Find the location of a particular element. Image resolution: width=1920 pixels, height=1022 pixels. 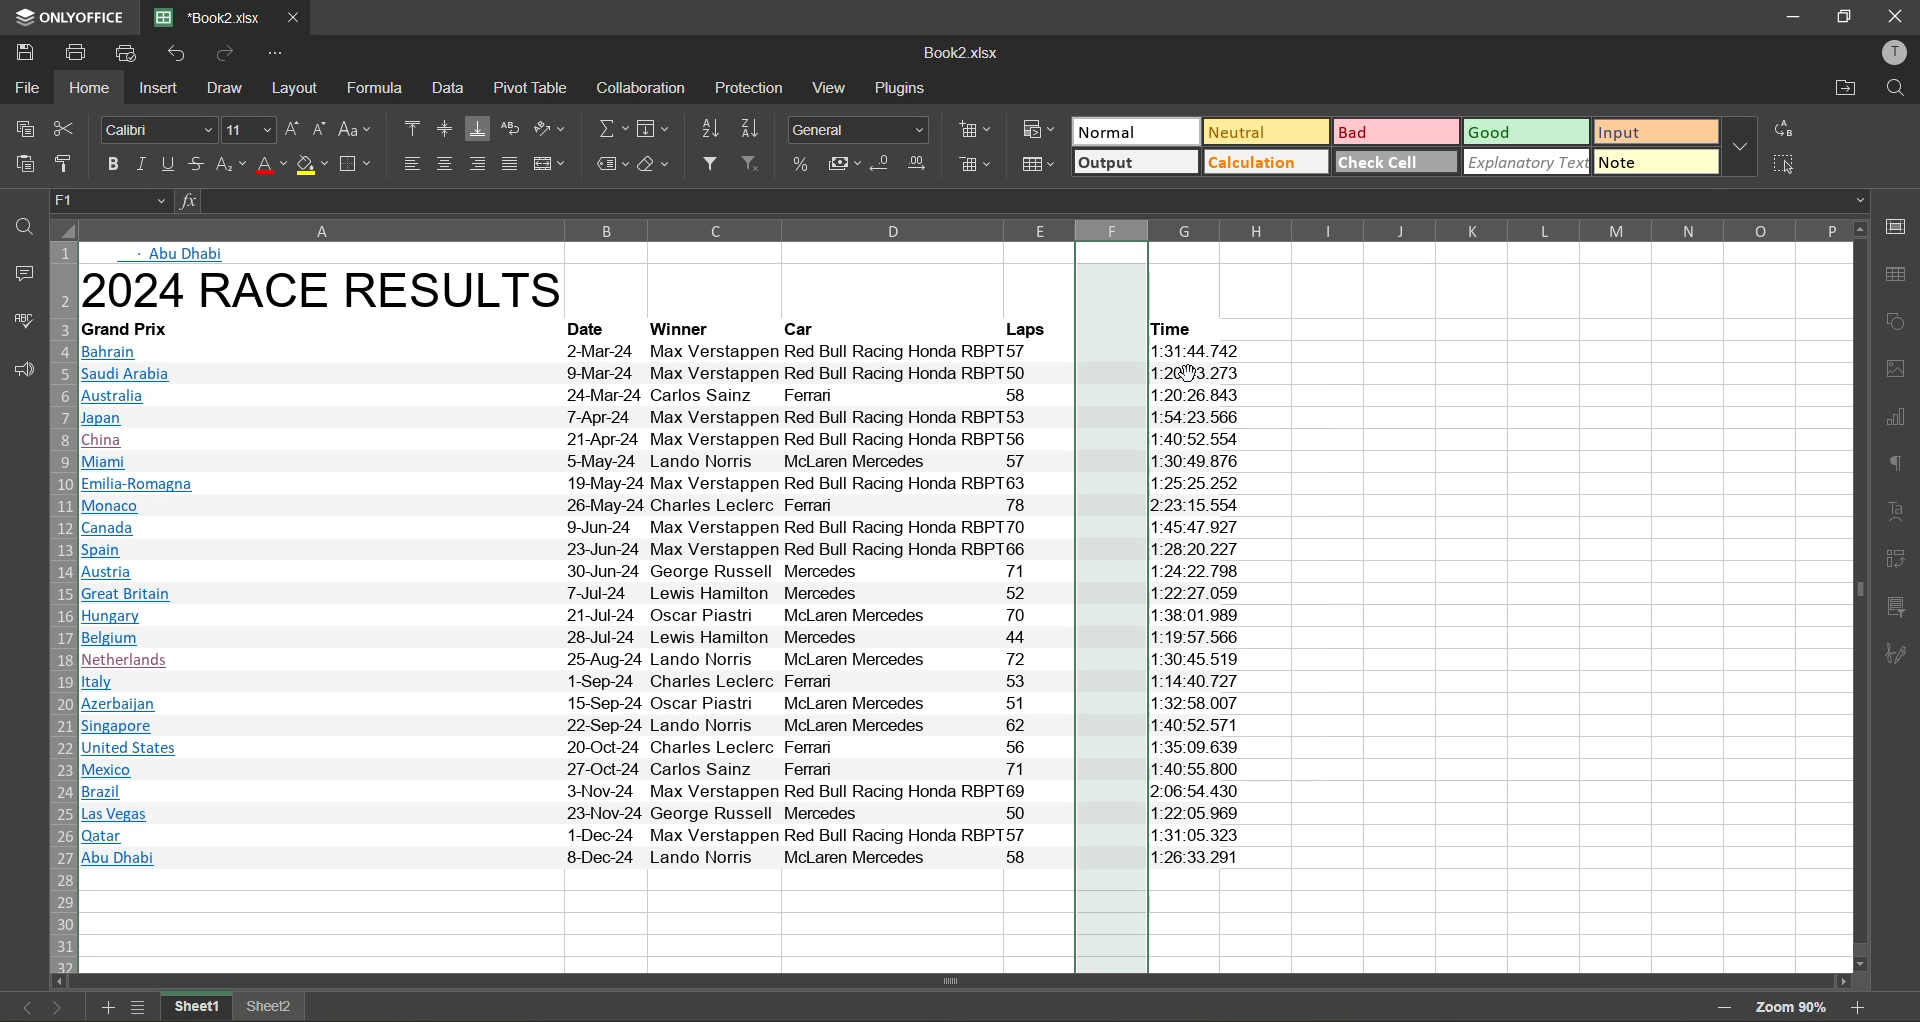

Laps is located at coordinates (1022, 329).